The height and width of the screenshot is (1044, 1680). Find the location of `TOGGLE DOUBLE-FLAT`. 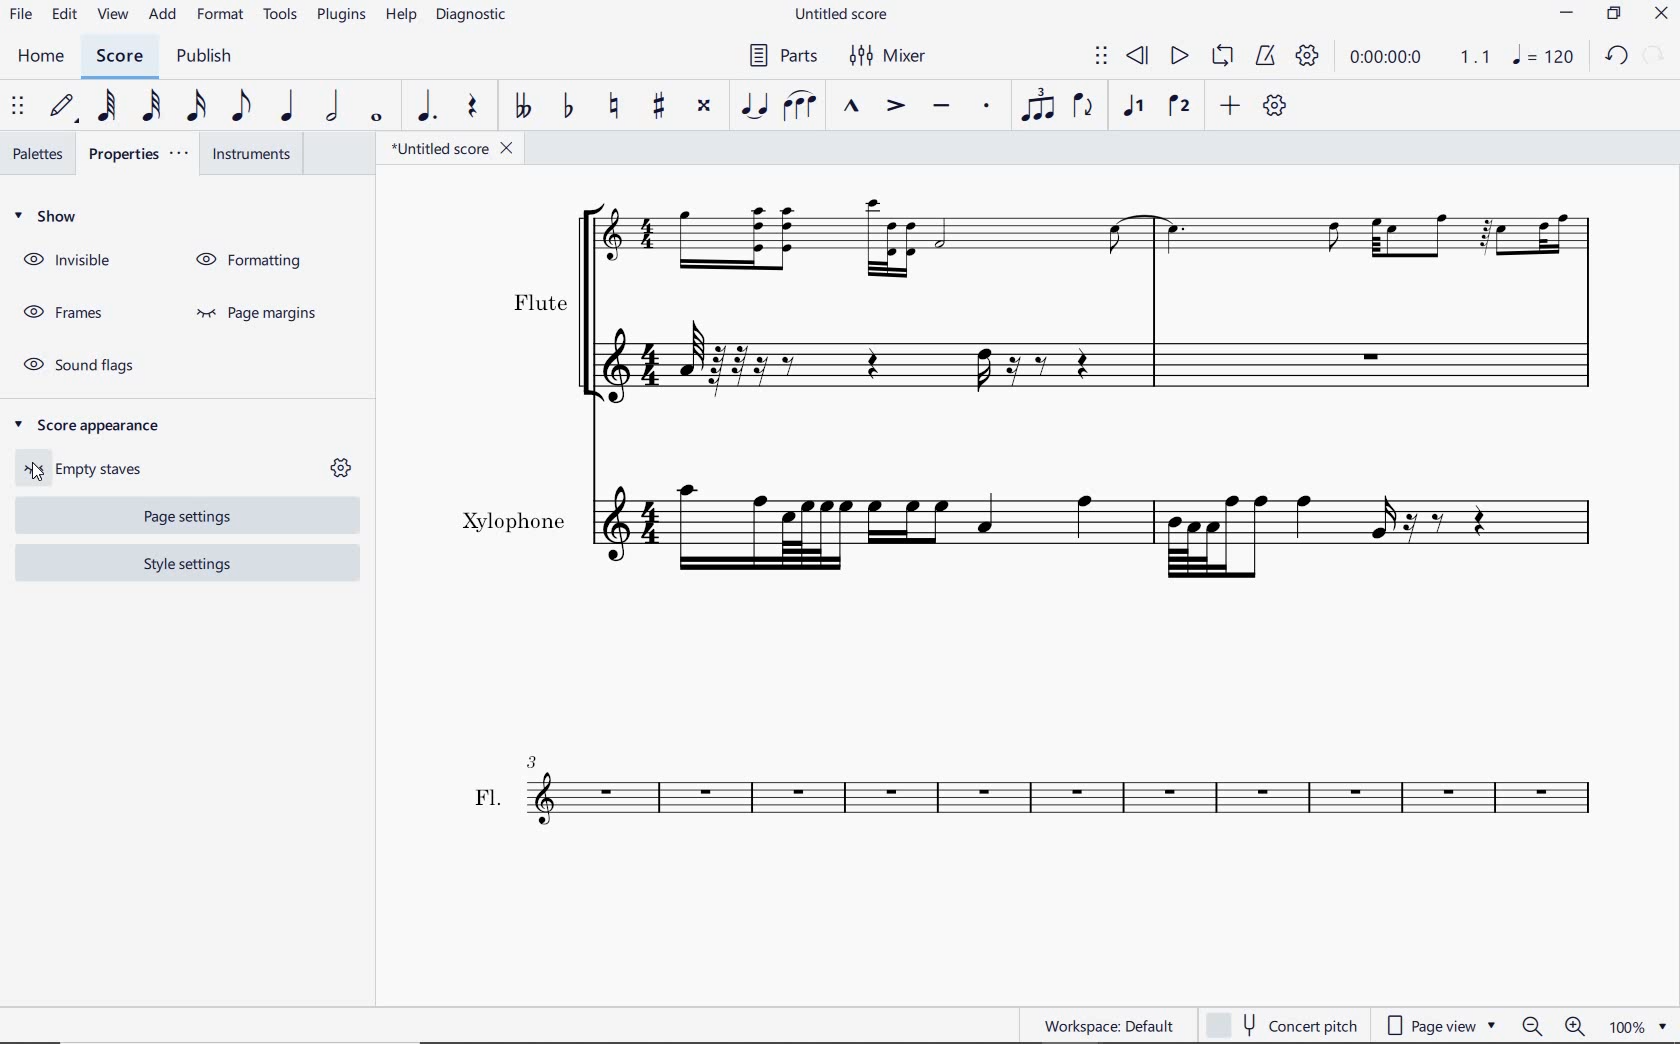

TOGGLE DOUBLE-FLAT is located at coordinates (525, 106).